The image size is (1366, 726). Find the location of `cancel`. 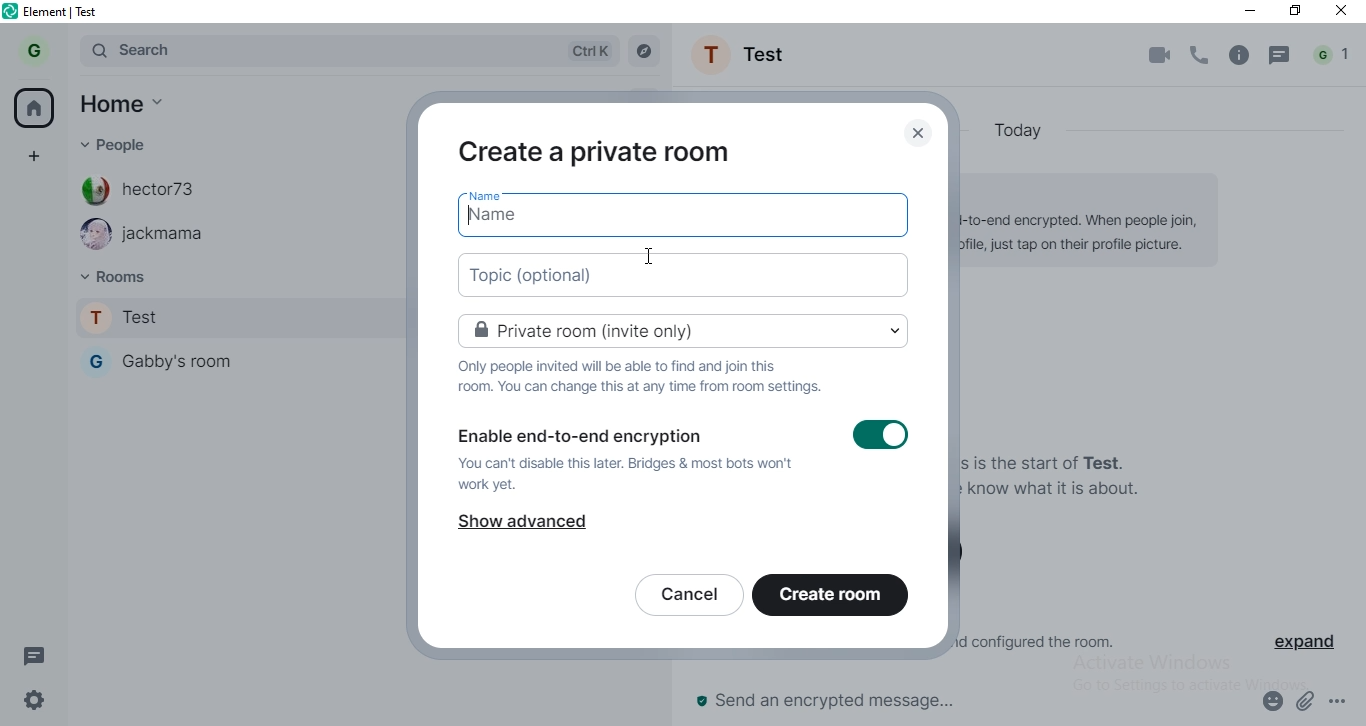

cancel is located at coordinates (686, 595).